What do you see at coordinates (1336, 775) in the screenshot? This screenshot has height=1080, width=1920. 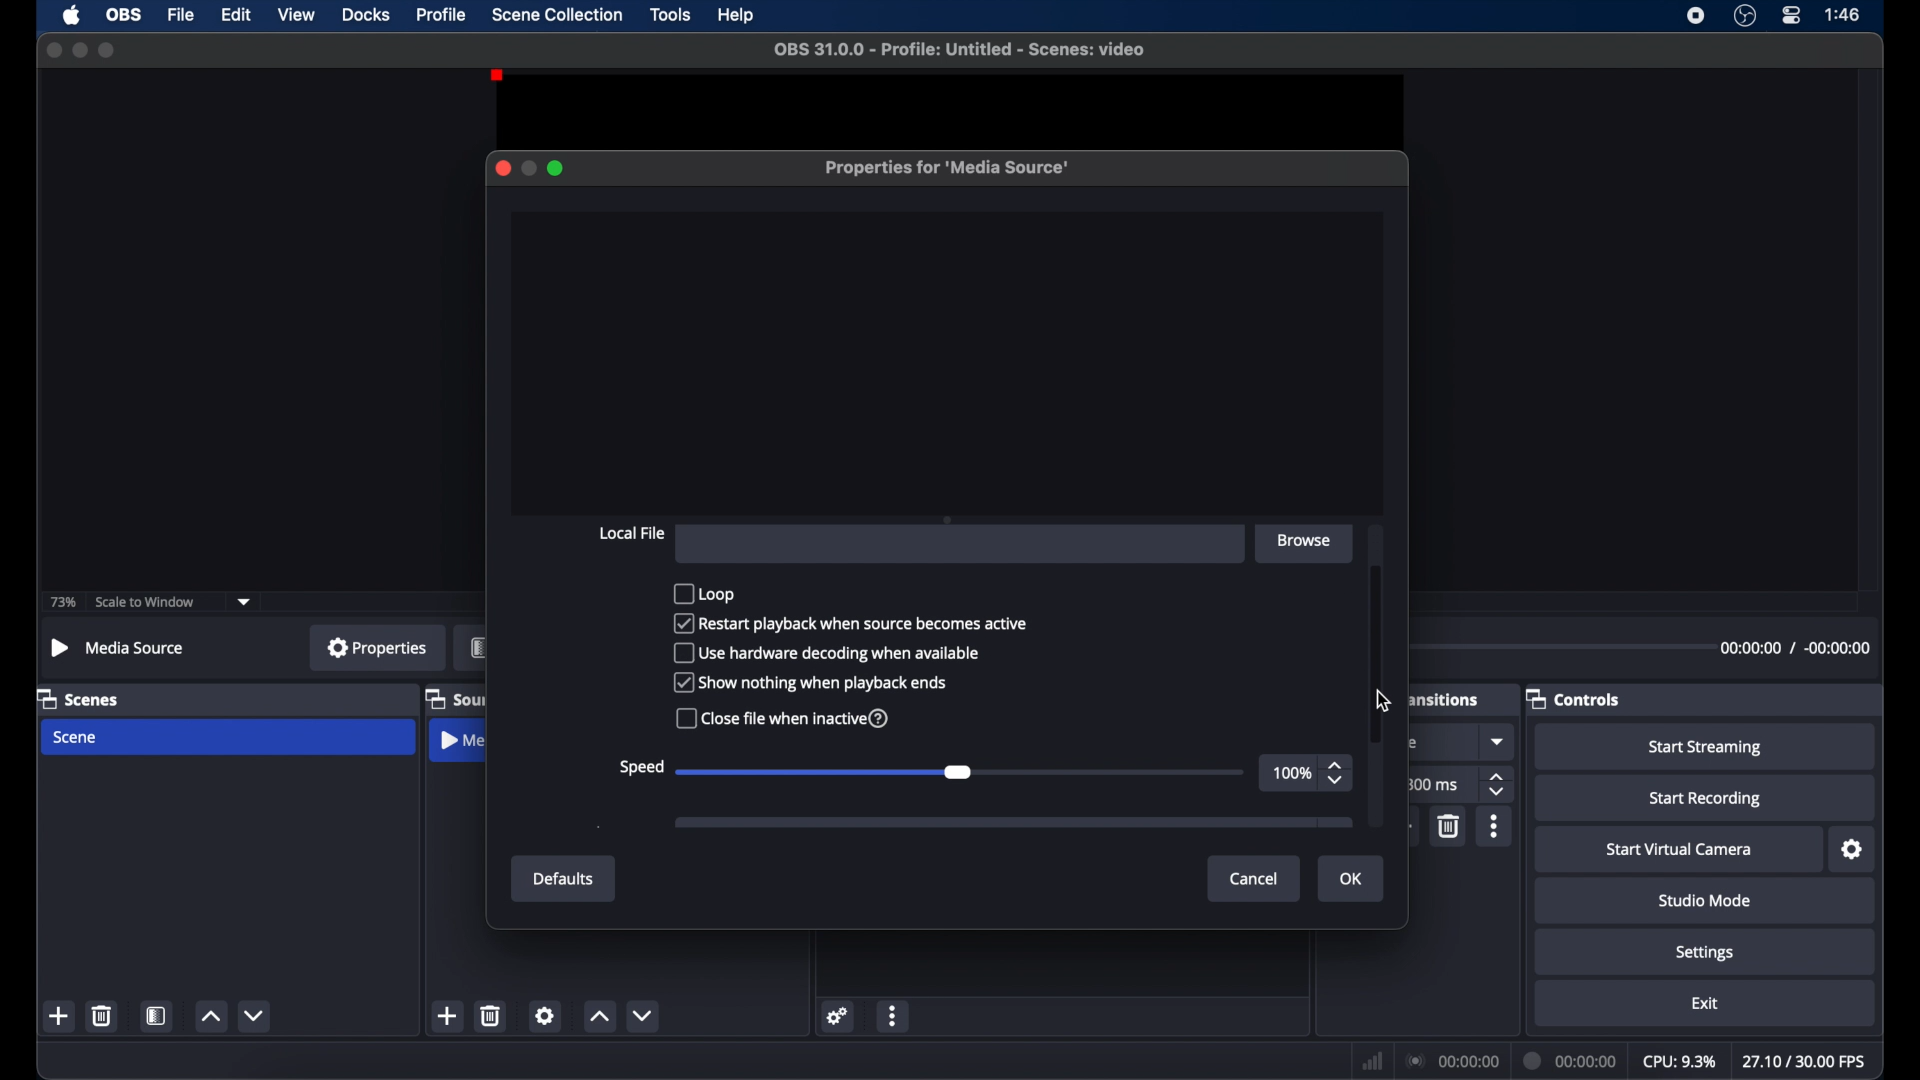 I see `stepper buttons` at bounding box center [1336, 775].